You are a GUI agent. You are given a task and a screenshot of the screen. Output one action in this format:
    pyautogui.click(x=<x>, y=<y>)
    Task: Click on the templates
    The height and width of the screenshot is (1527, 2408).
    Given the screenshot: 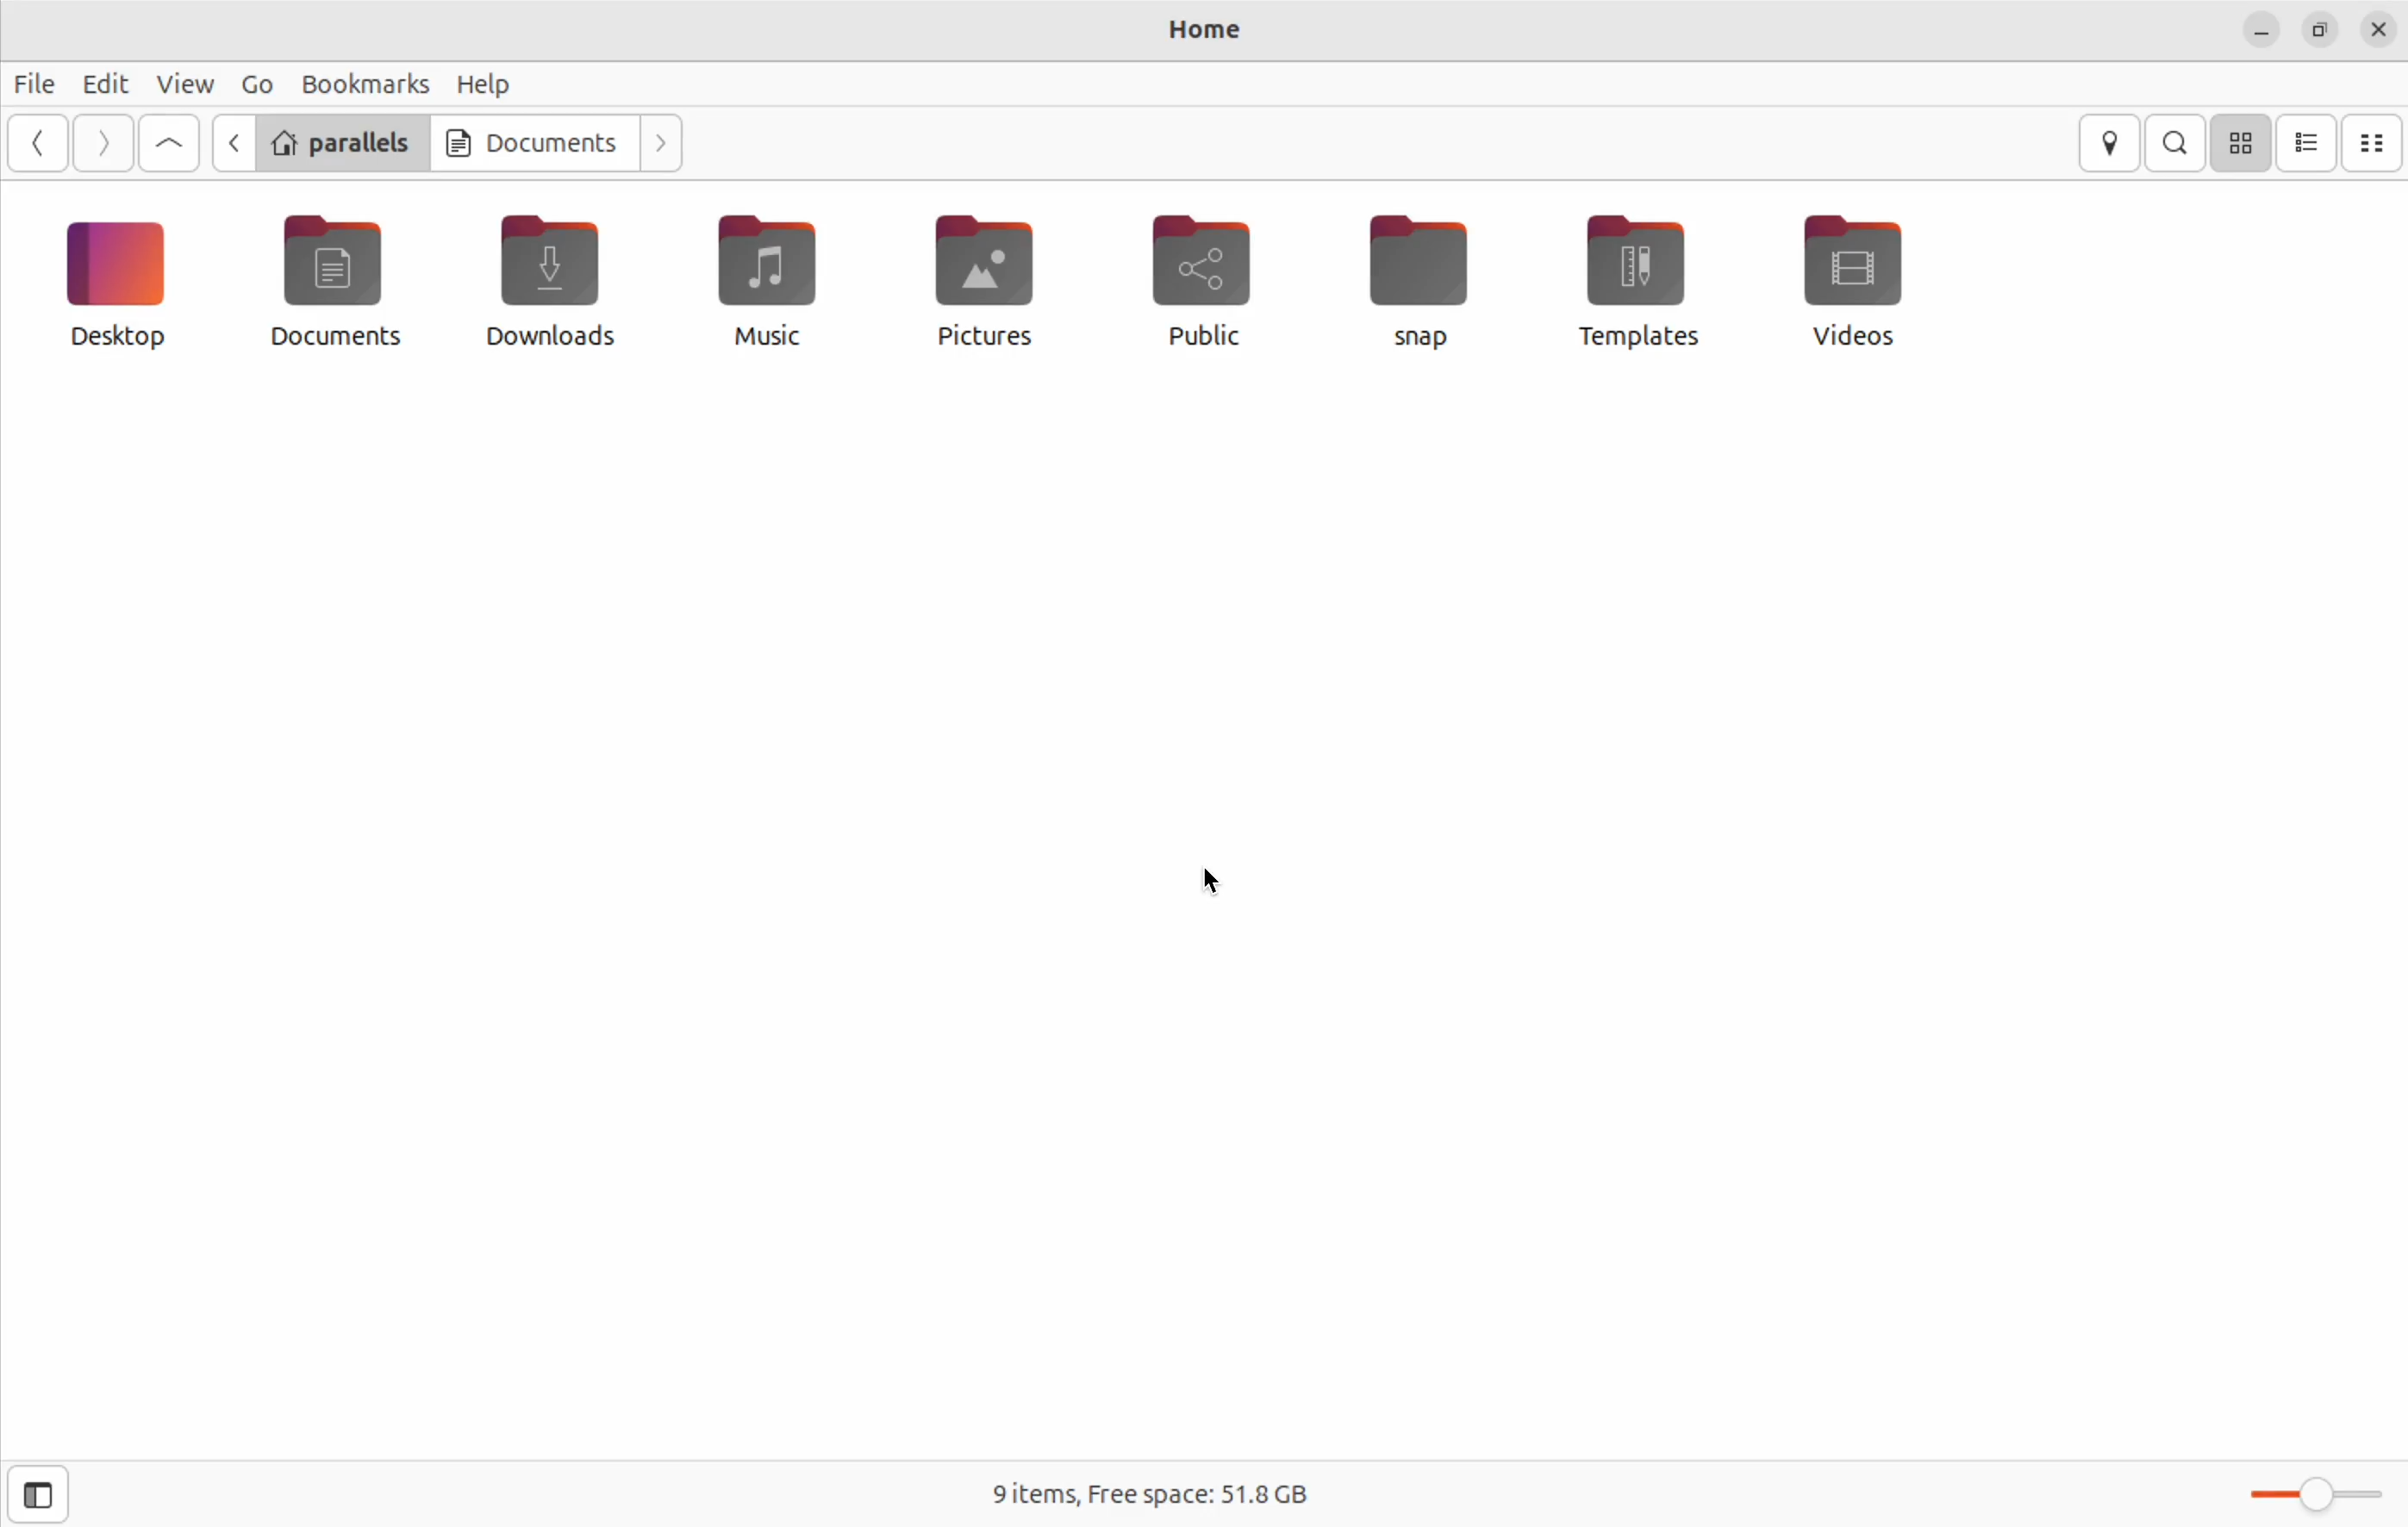 What is the action you would take?
    pyautogui.click(x=1639, y=281)
    